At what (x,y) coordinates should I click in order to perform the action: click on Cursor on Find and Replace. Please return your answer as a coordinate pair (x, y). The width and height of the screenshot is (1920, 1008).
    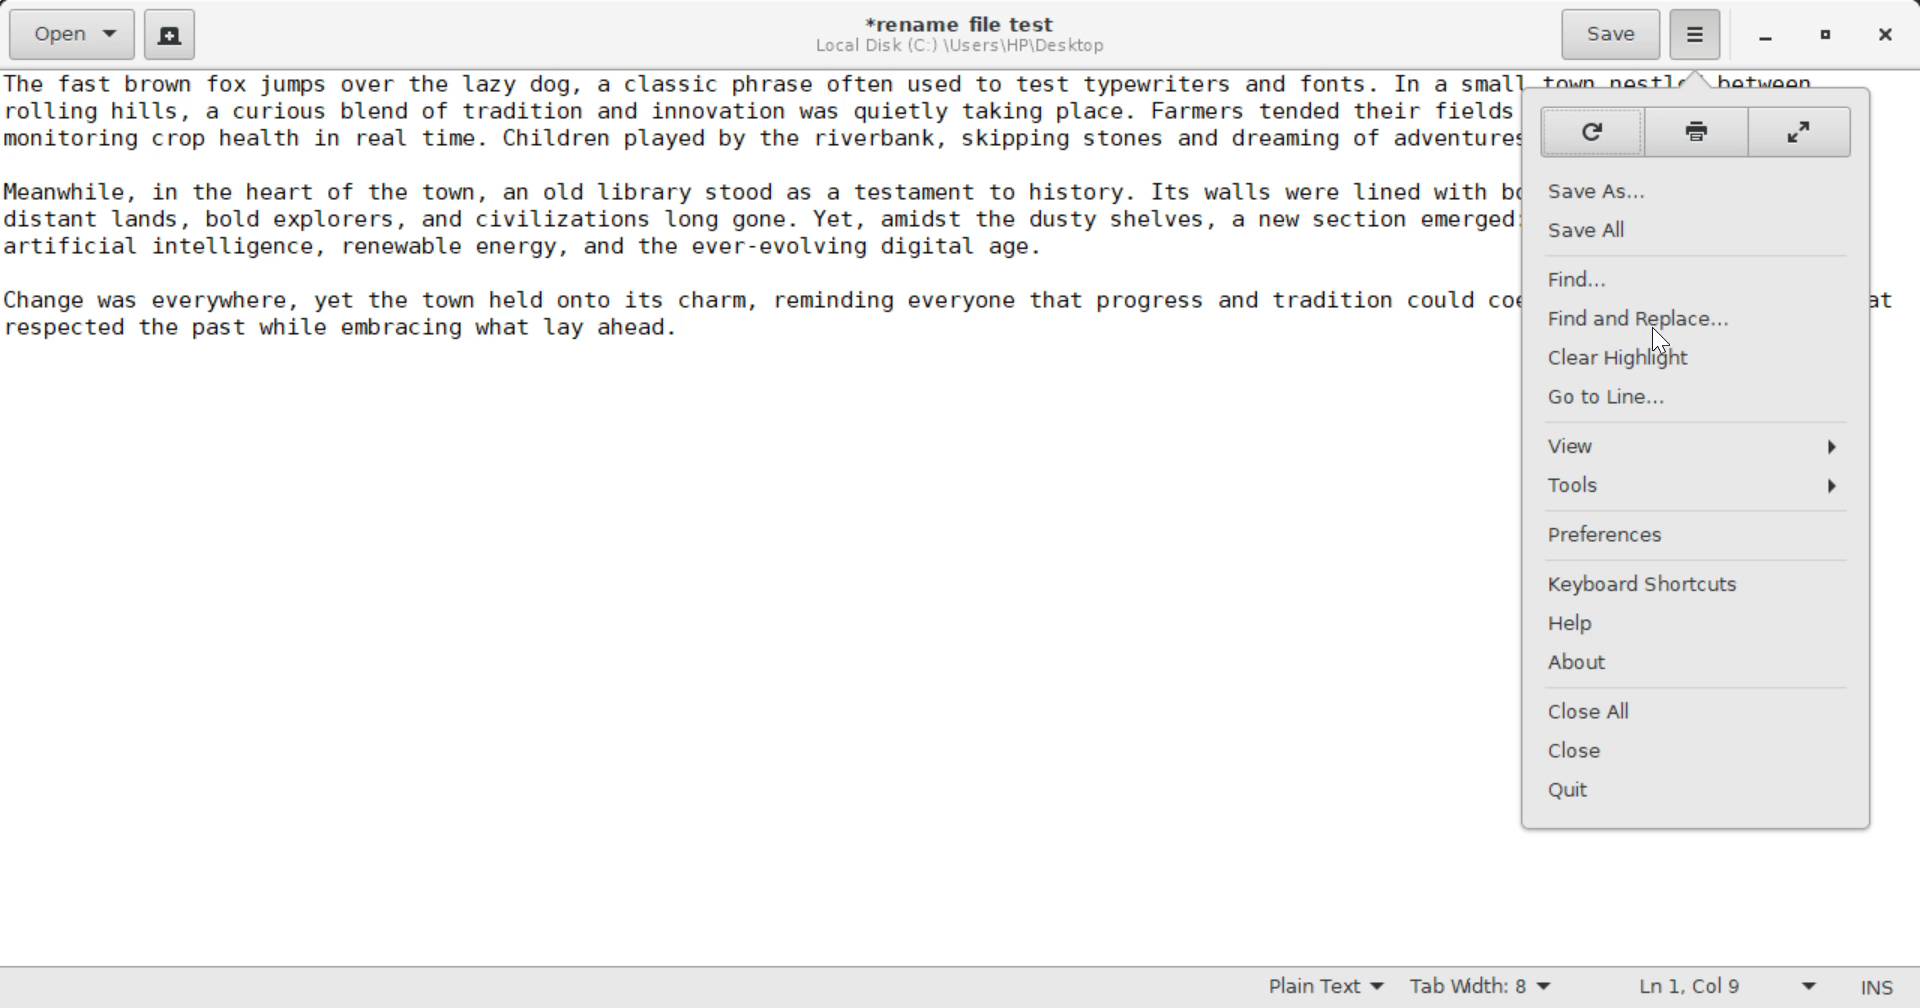
    Looking at the image, I should click on (1690, 323).